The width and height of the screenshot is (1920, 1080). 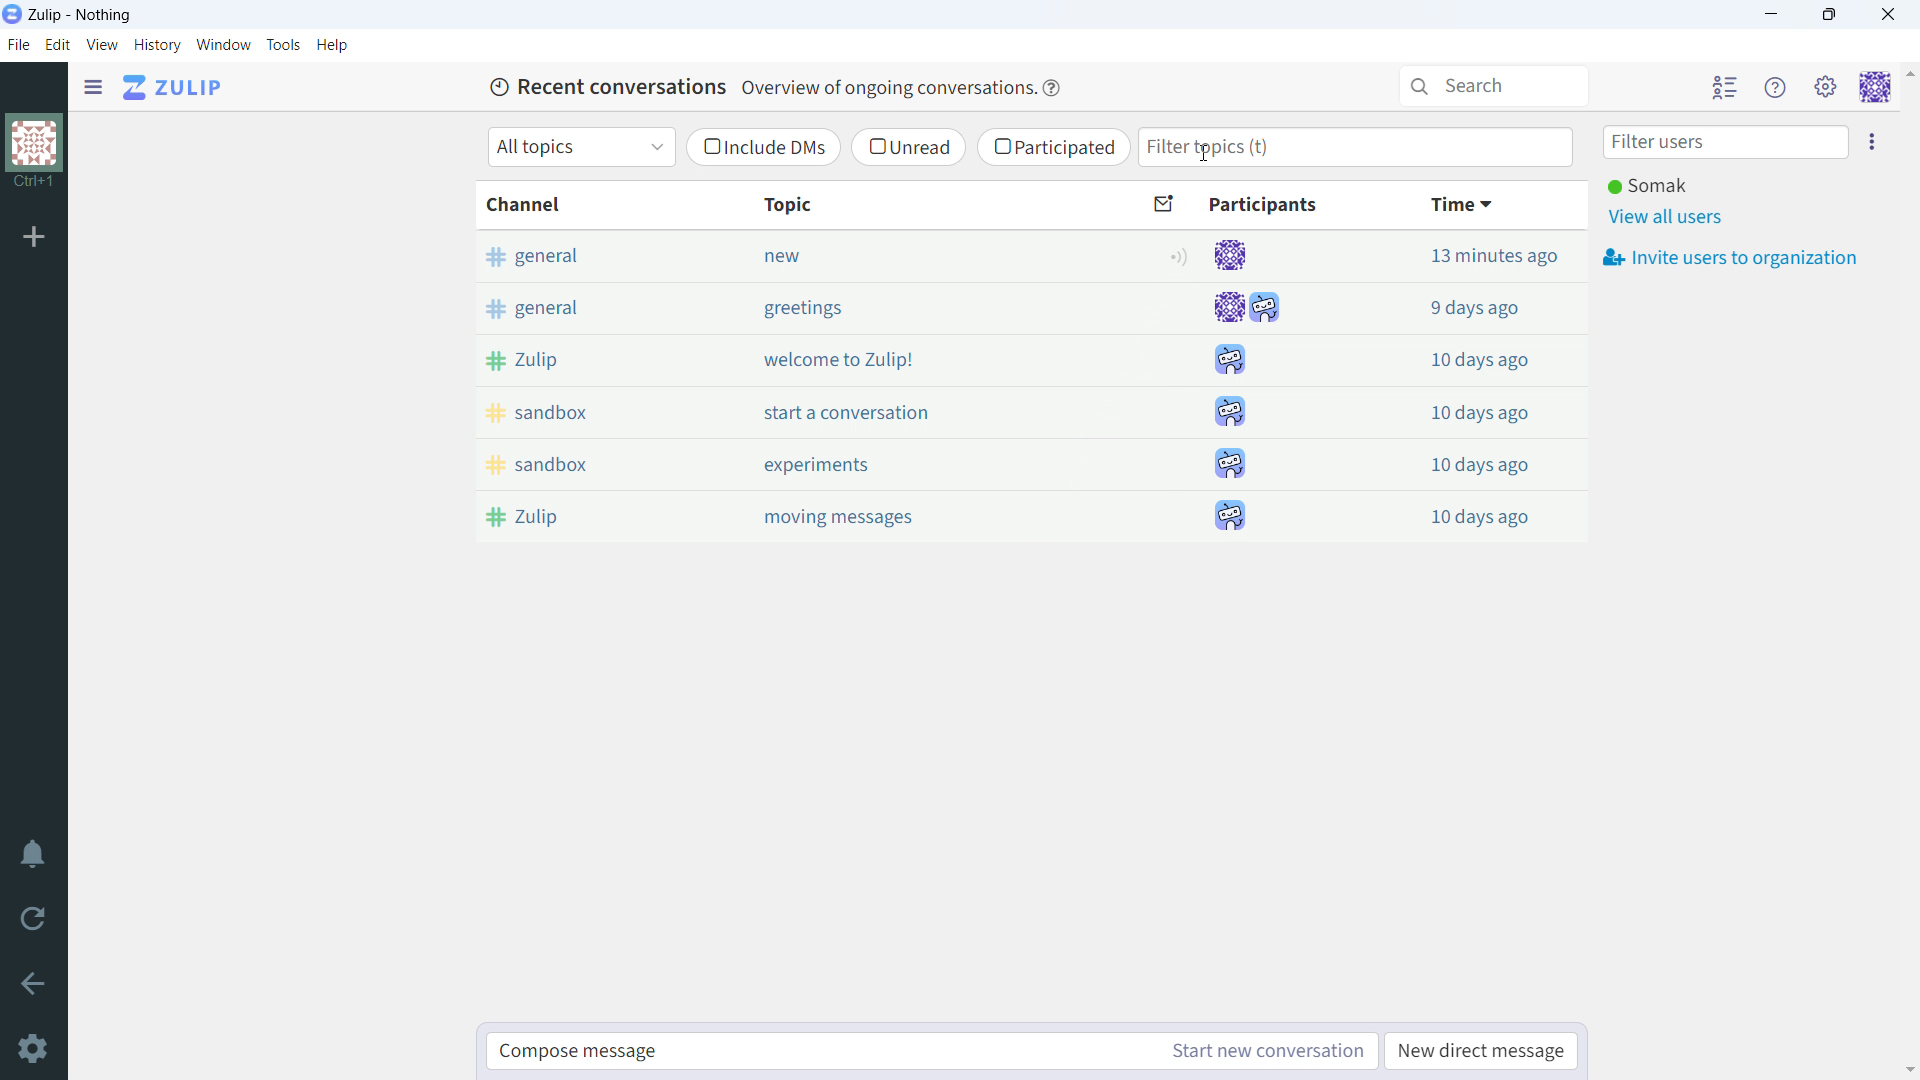 I want to click on active status, so click(x=1182, y=256).